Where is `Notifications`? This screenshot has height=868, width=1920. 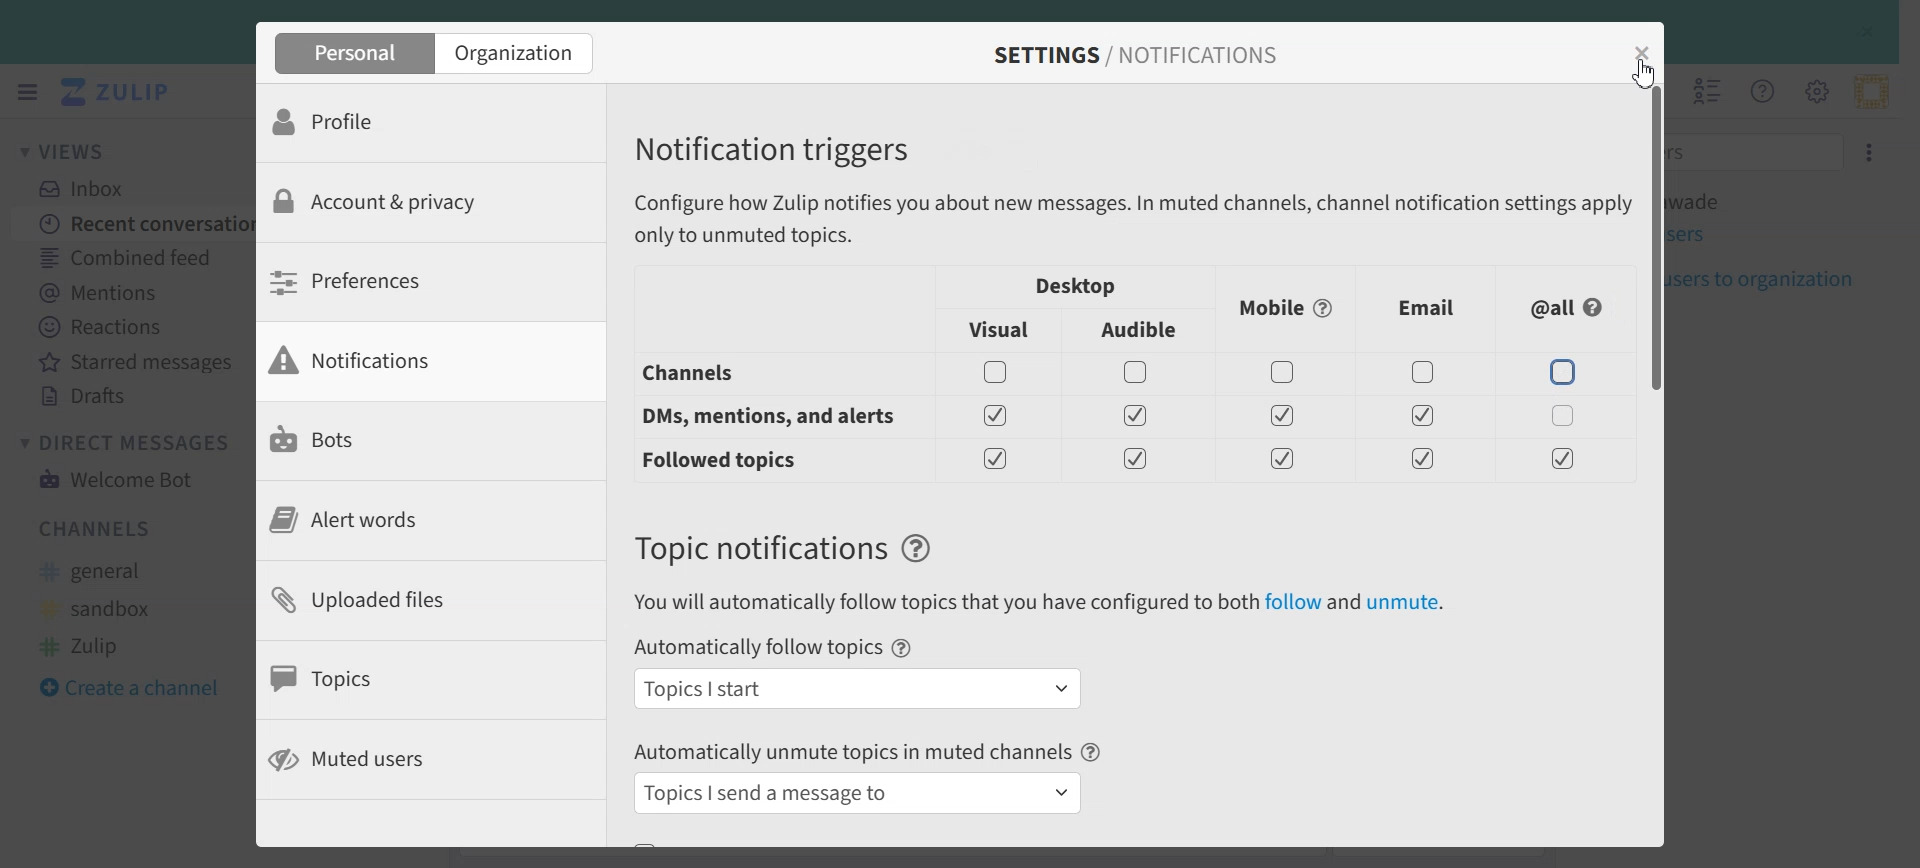 Notifications is located at coordinates (404, 361).